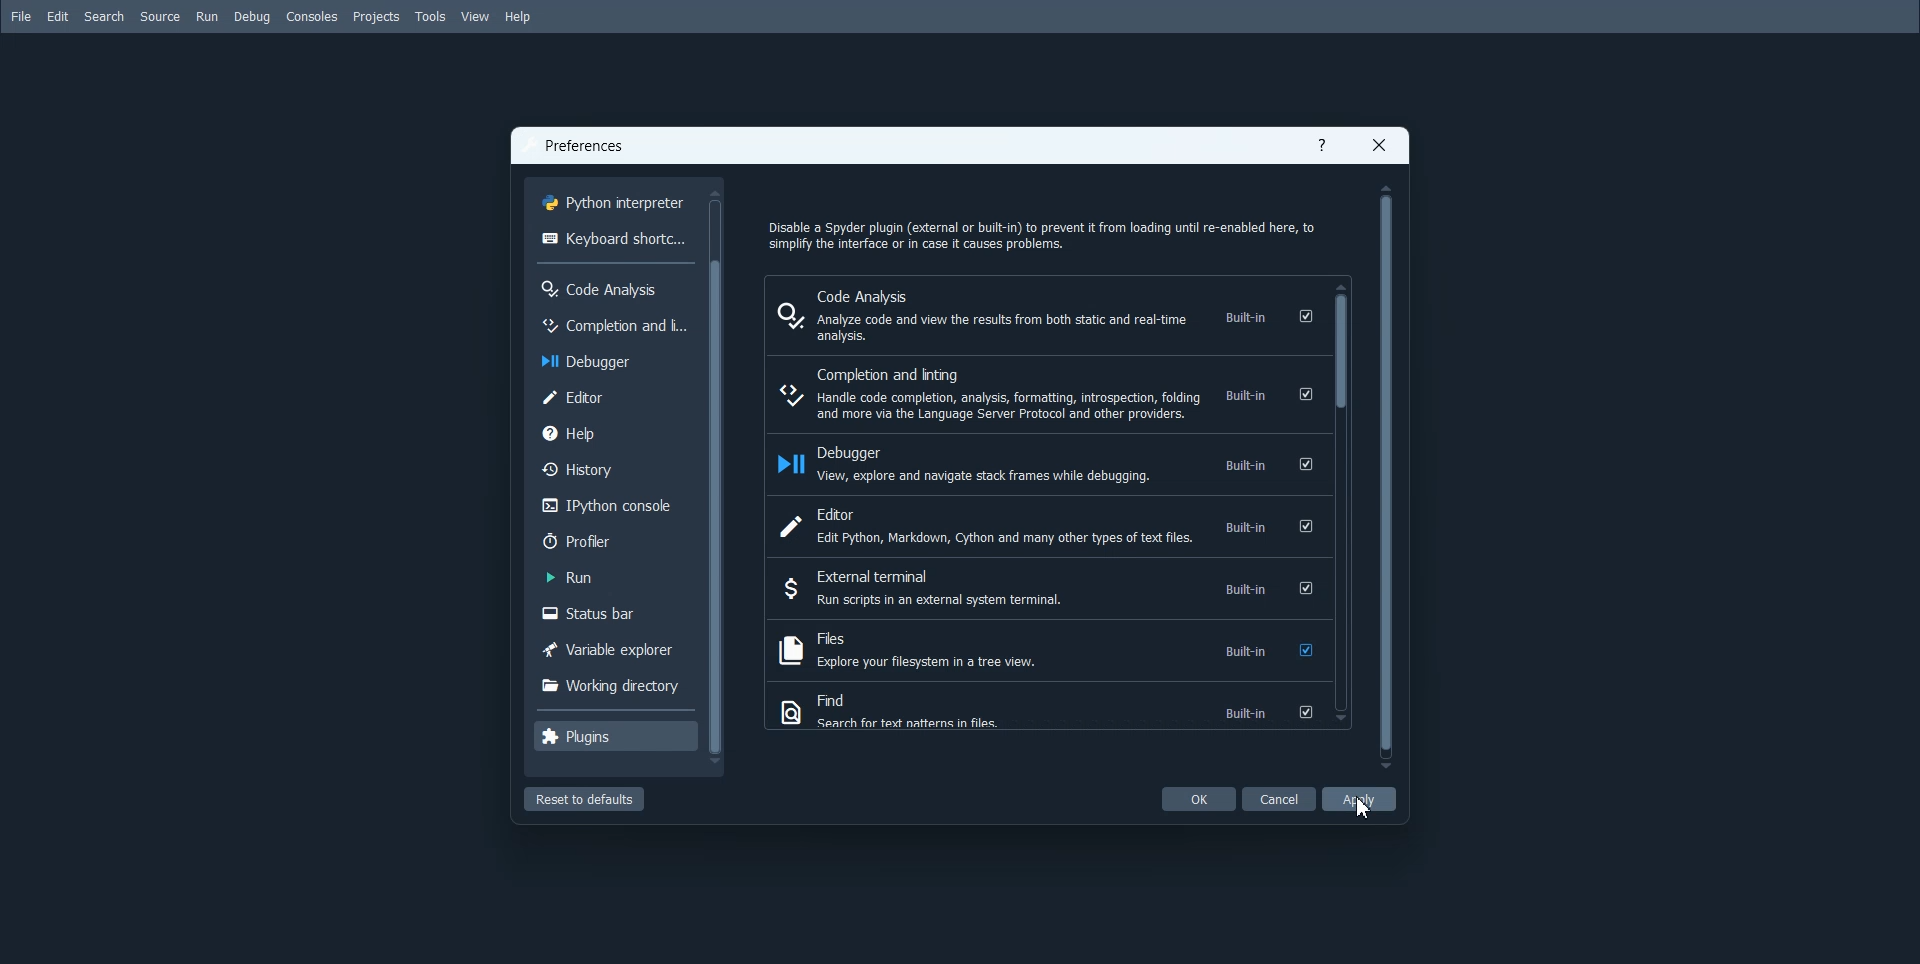 Image resolution: width=1920 pixels, height=964 pixels. Describe the element at coordinates (1045, 464) in the screenshot. I see `Debugger` at that location.